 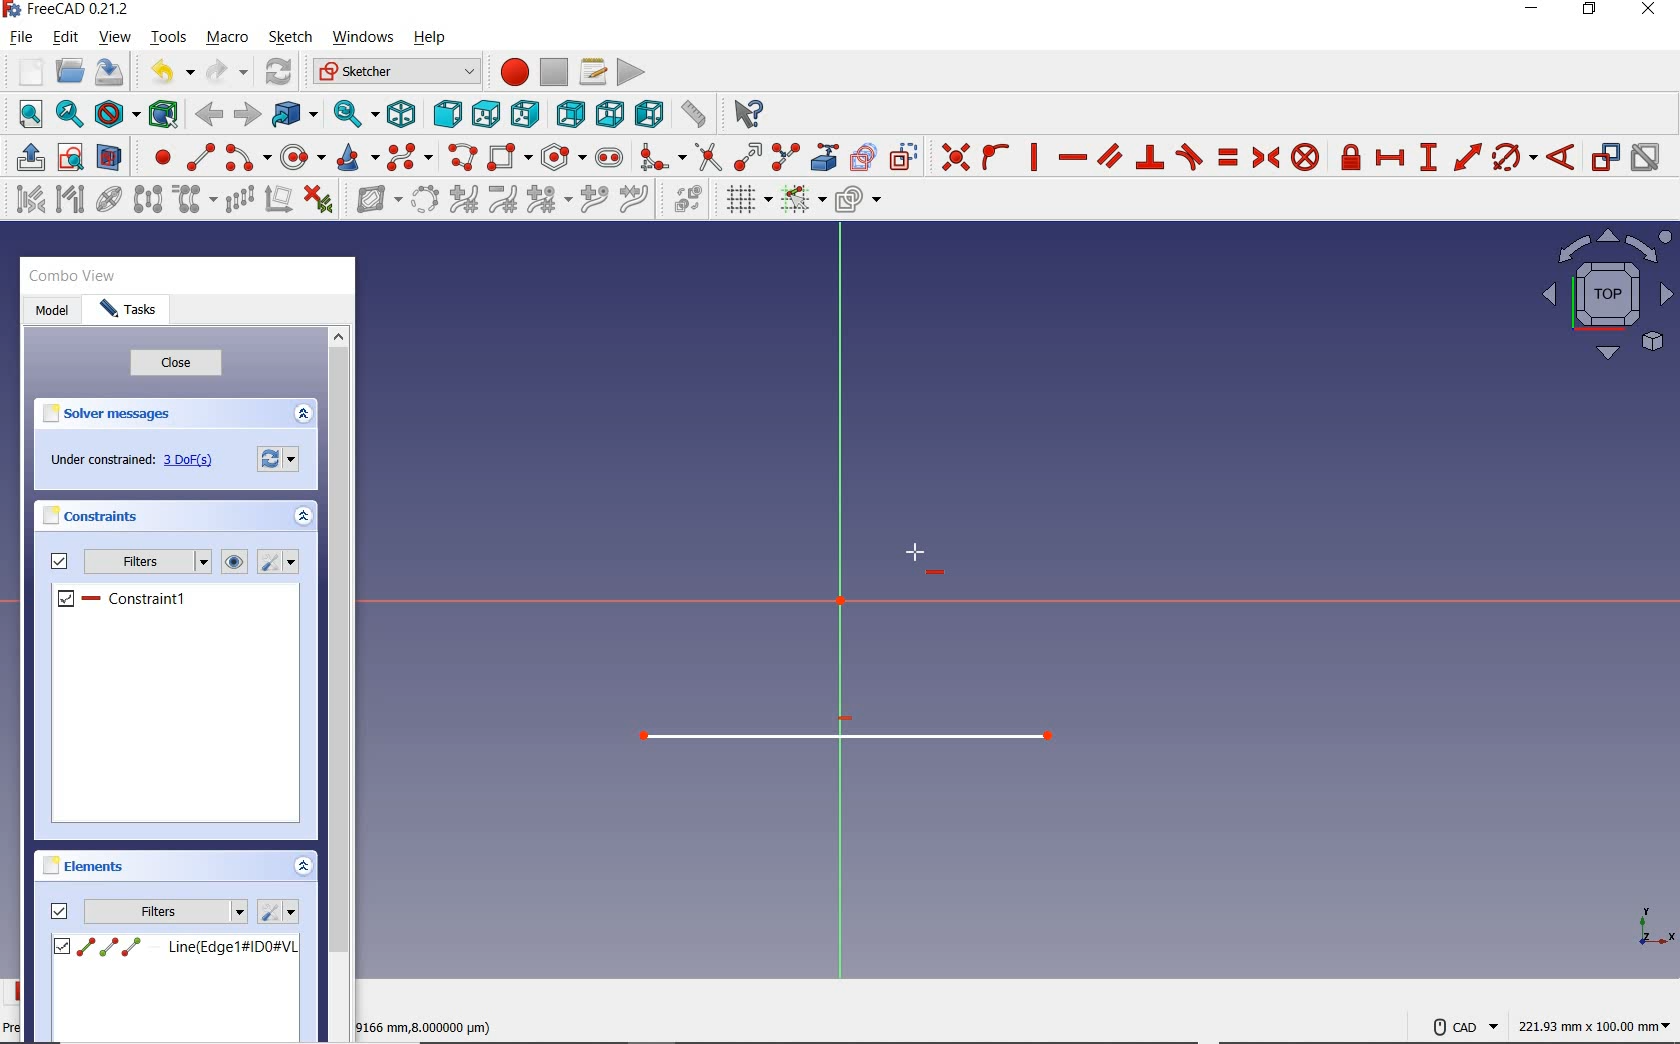 I want to click on SETTINGS, so click(x=280, y=563).